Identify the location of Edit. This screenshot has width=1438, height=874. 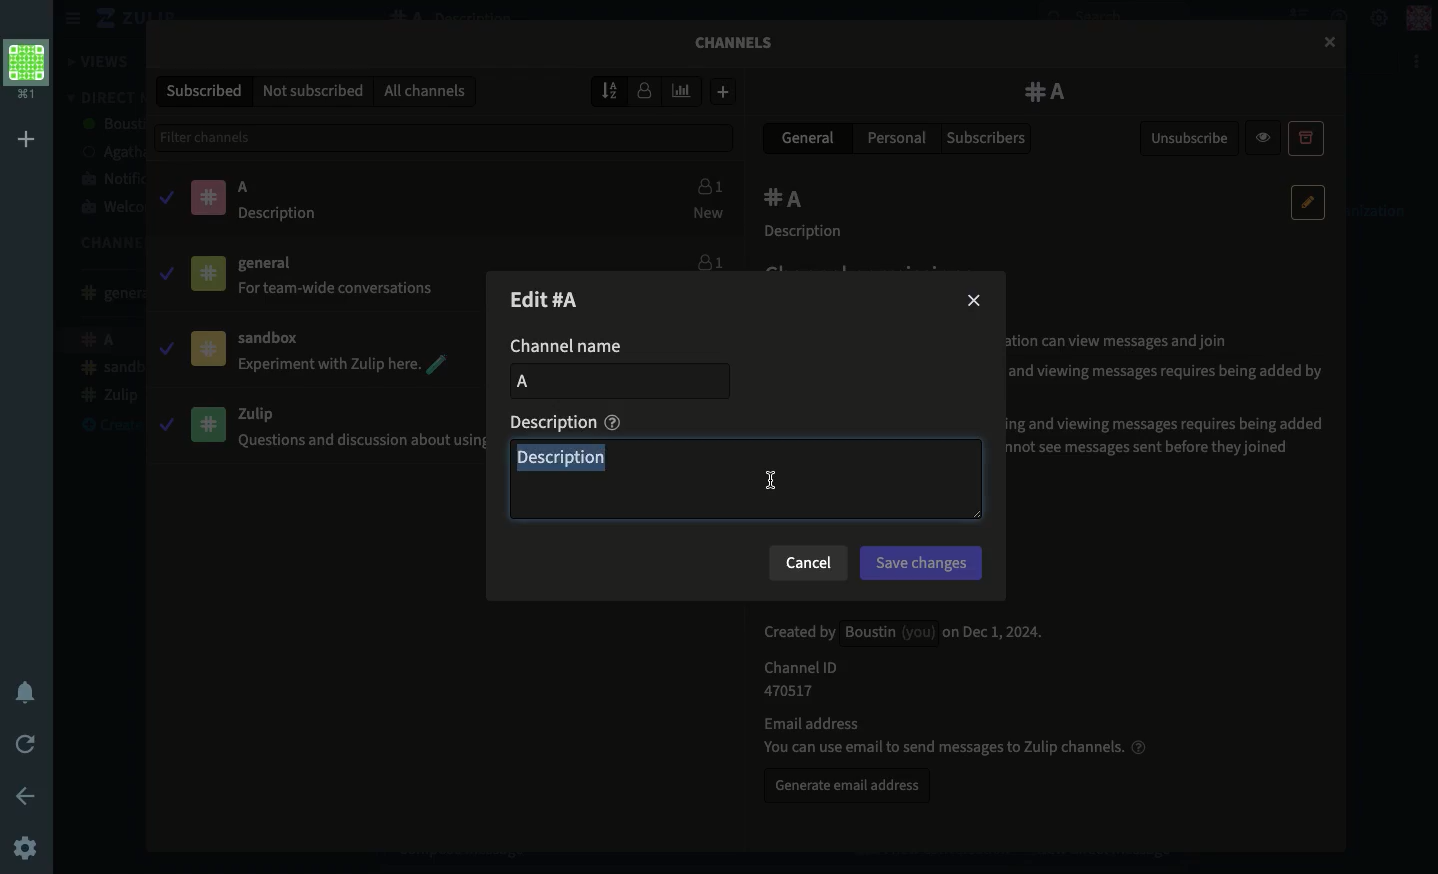
(1309, 202).